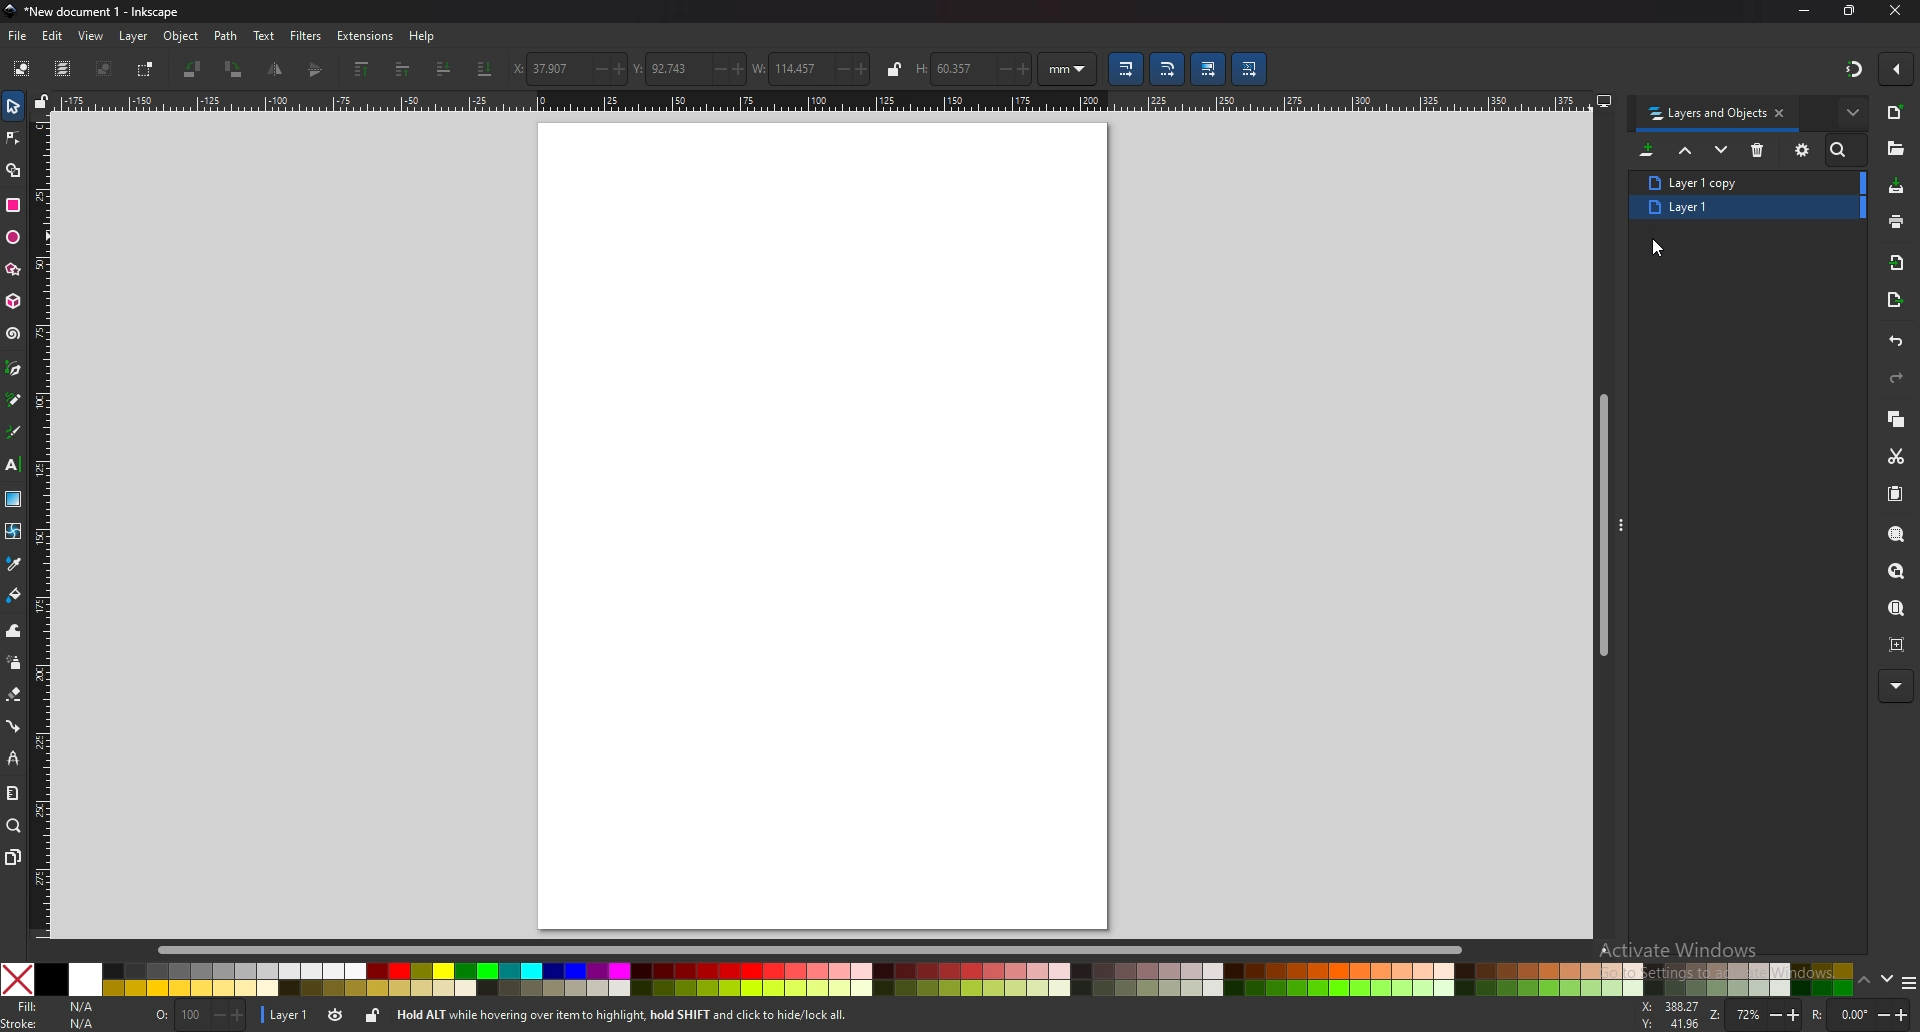 Image resolution: width=1920 pixels, height=1032 pixels. I want to click on file, so click(18, 37).